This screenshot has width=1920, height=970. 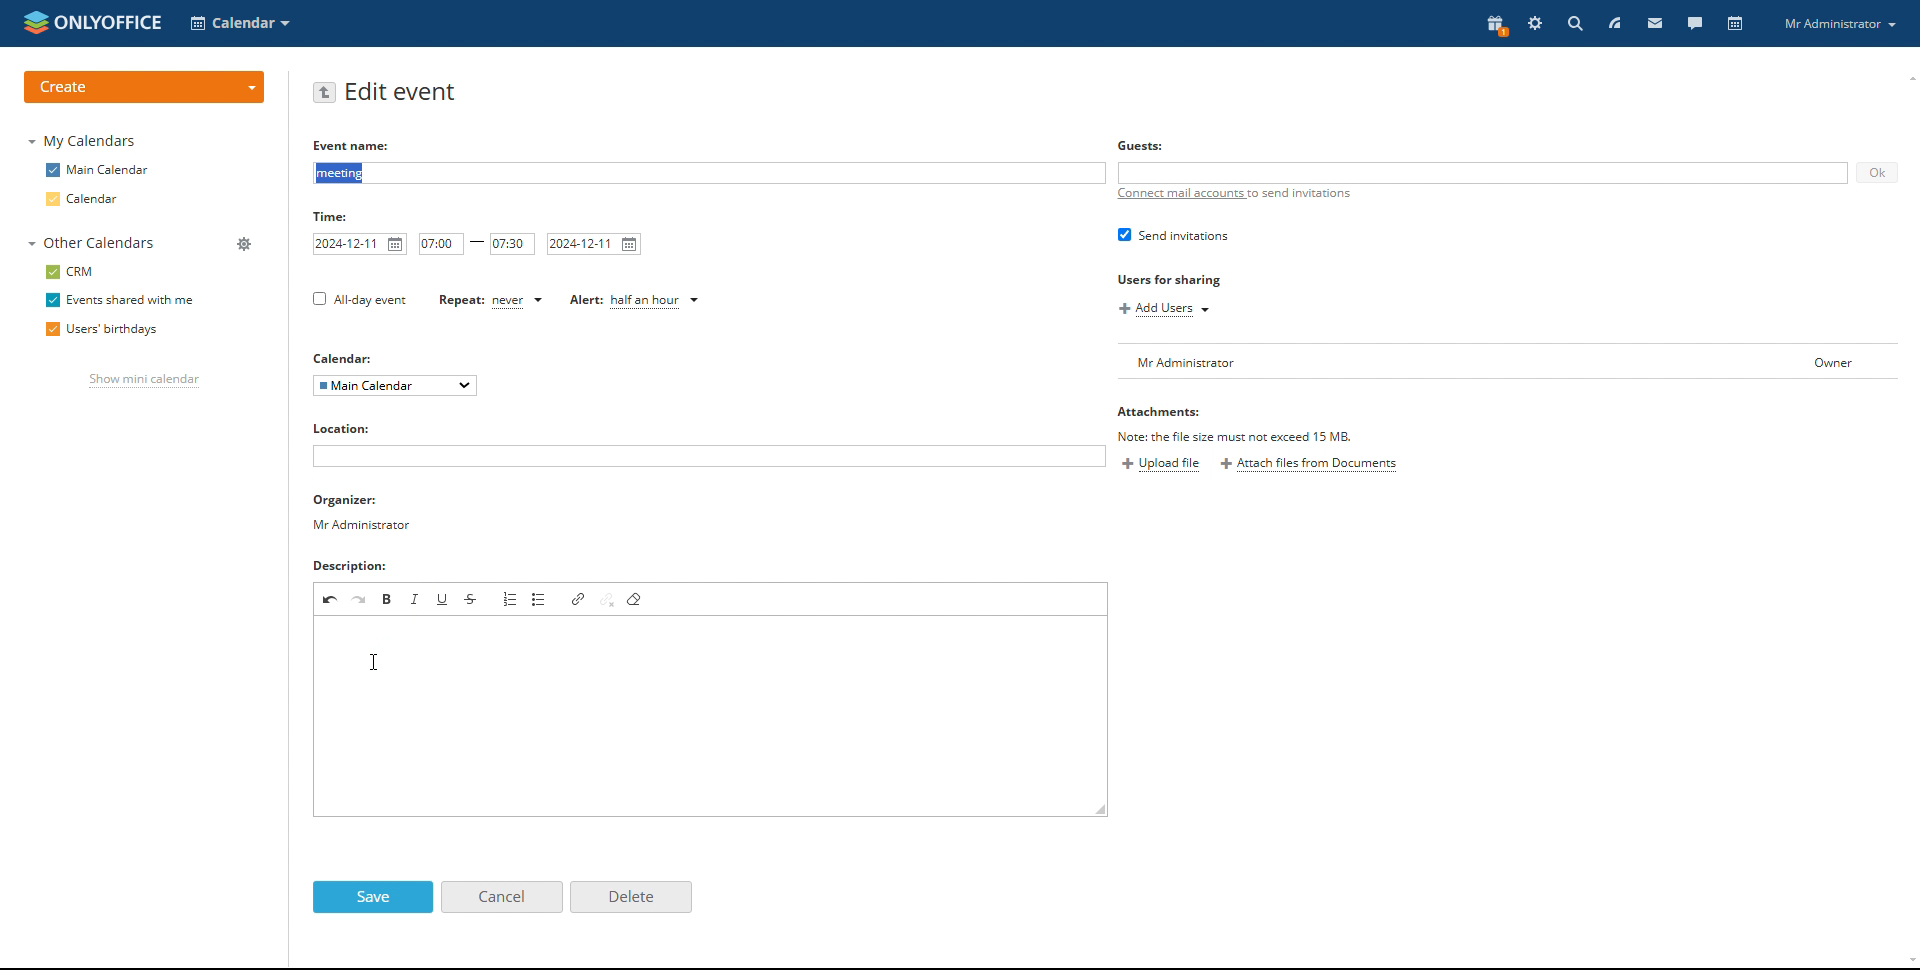 I want to click on Calendar:, so click(x=343, y=358).